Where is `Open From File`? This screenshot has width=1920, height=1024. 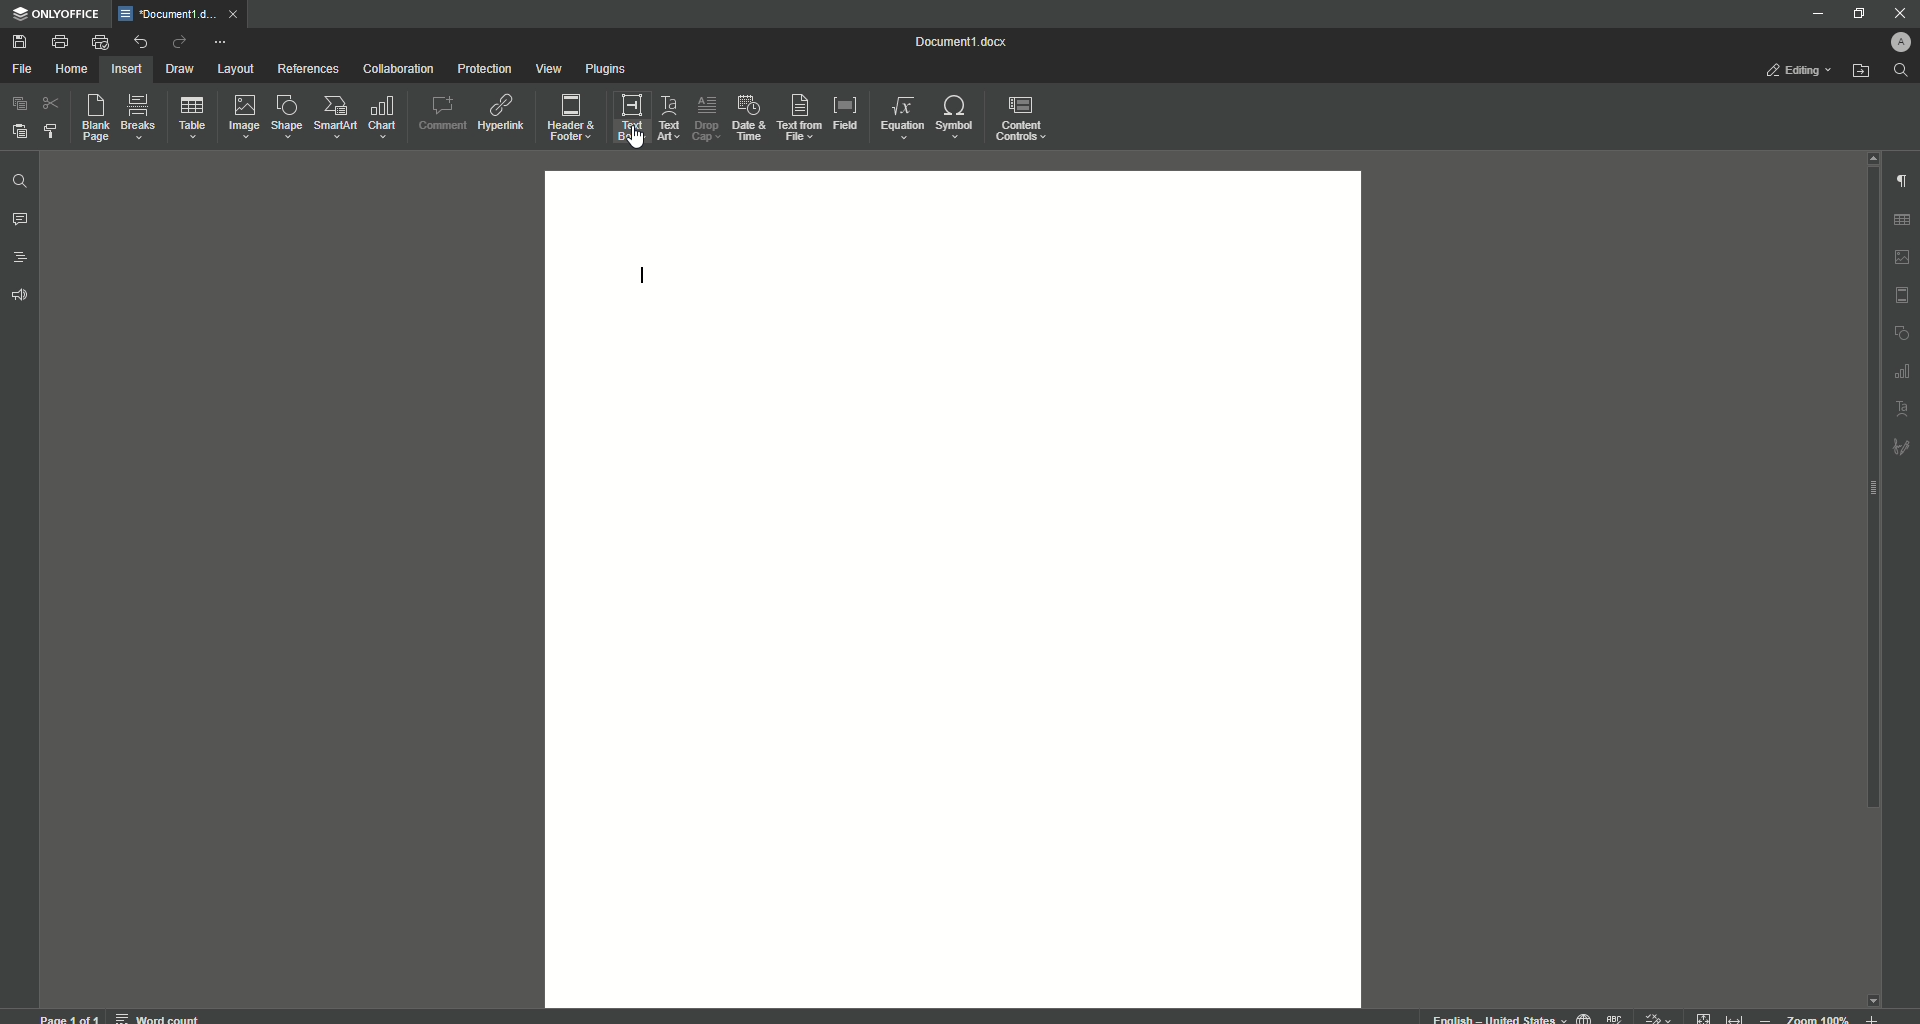
Open From File is located at coordinates (1862, 71).